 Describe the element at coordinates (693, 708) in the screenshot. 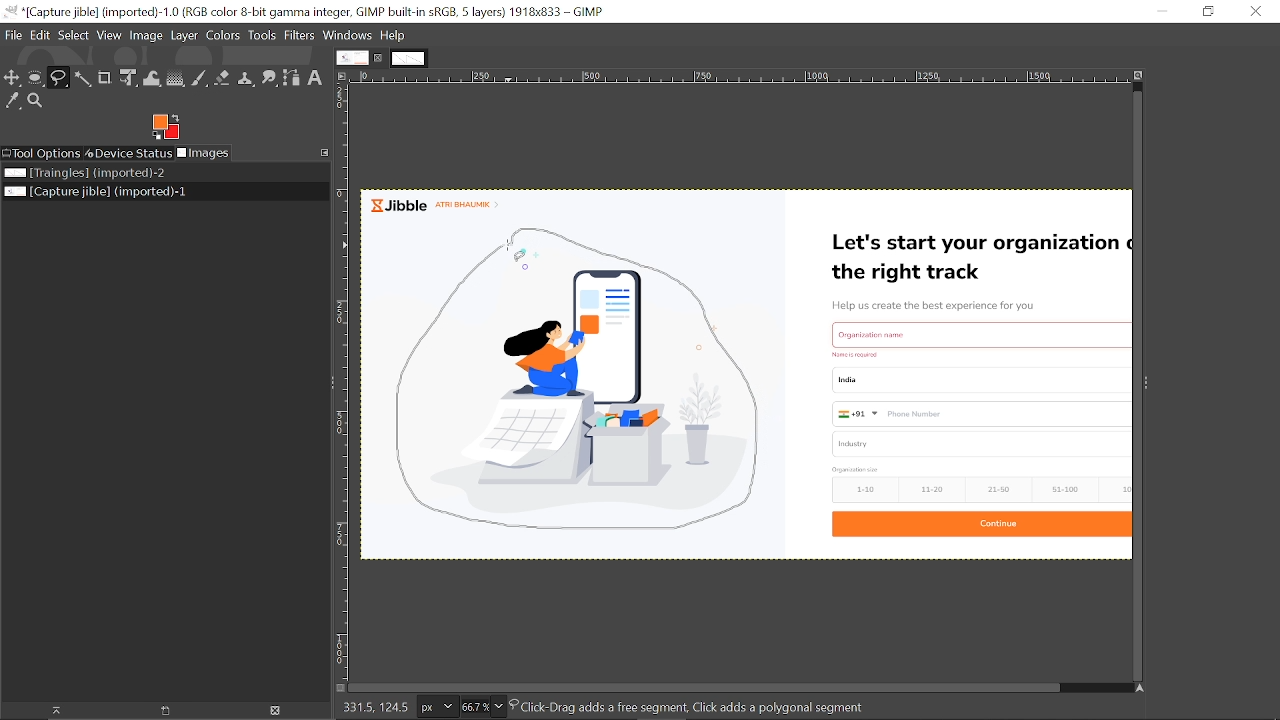

I see `layer details` at that location.